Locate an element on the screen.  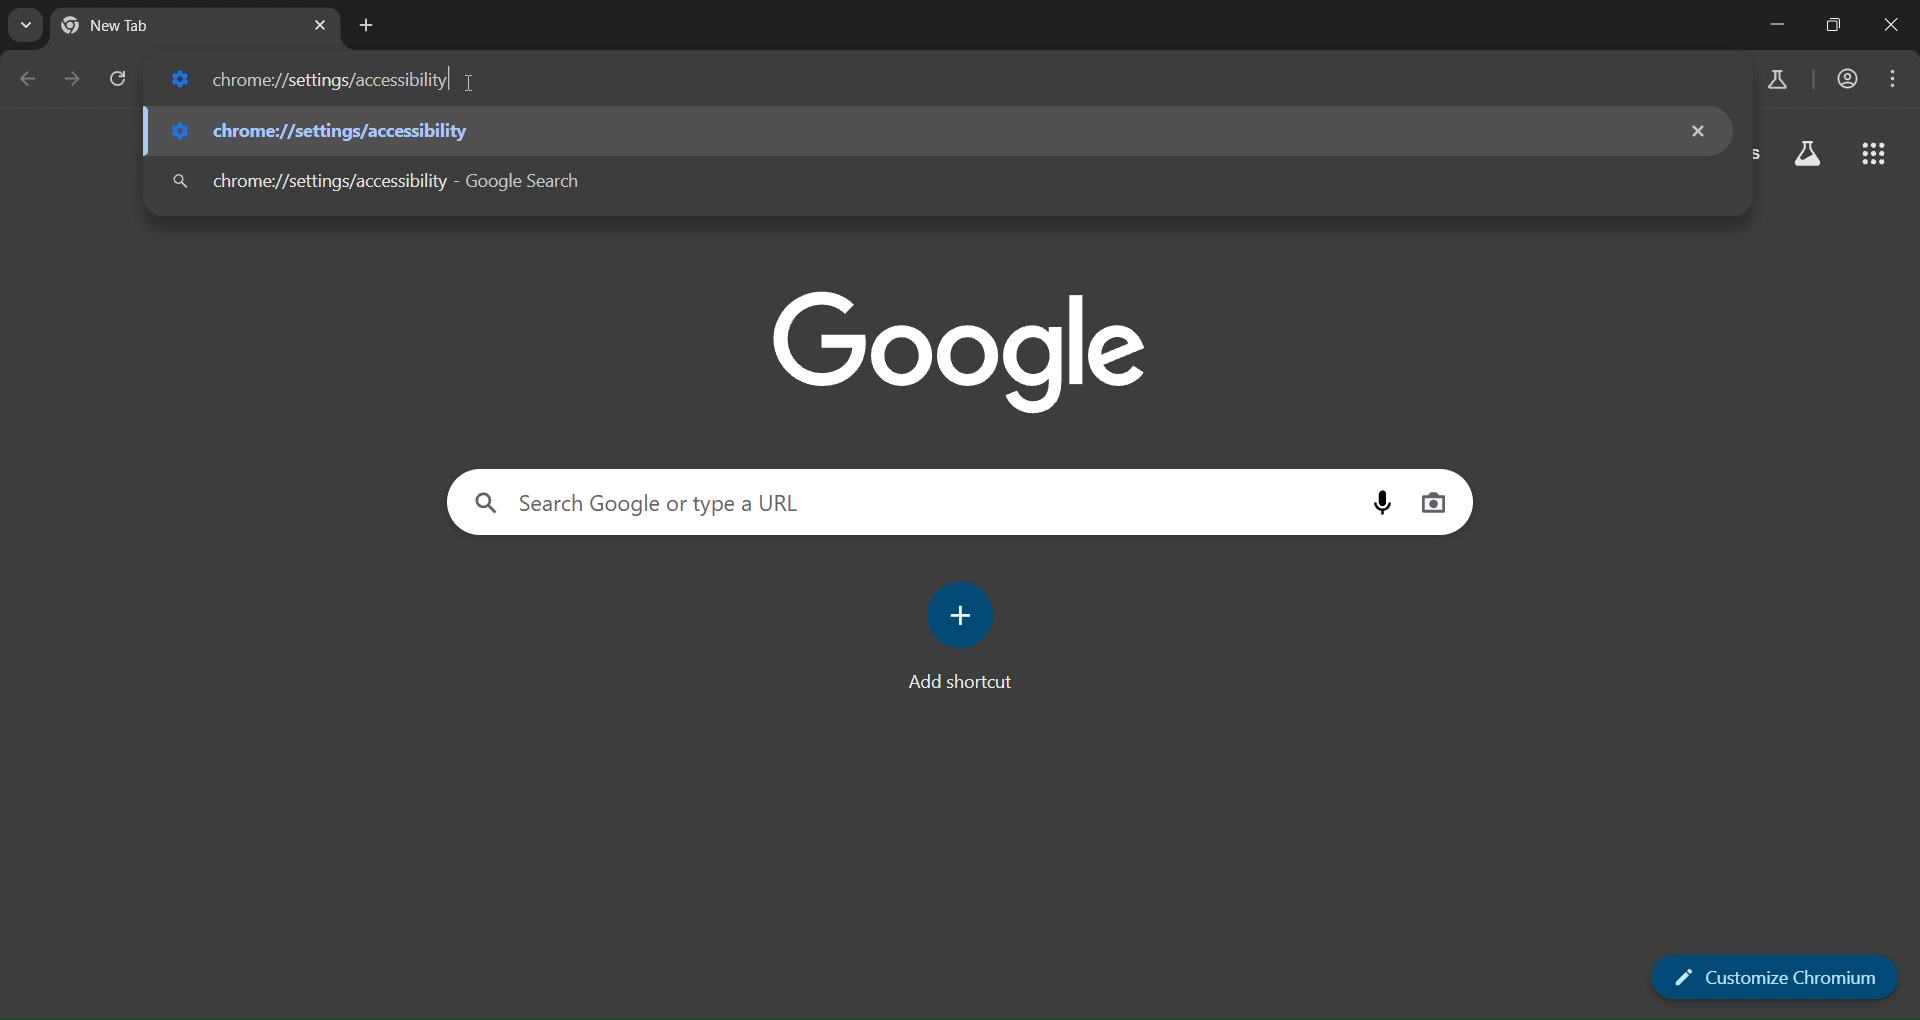
minimize is located at coordinates (1775, 27).